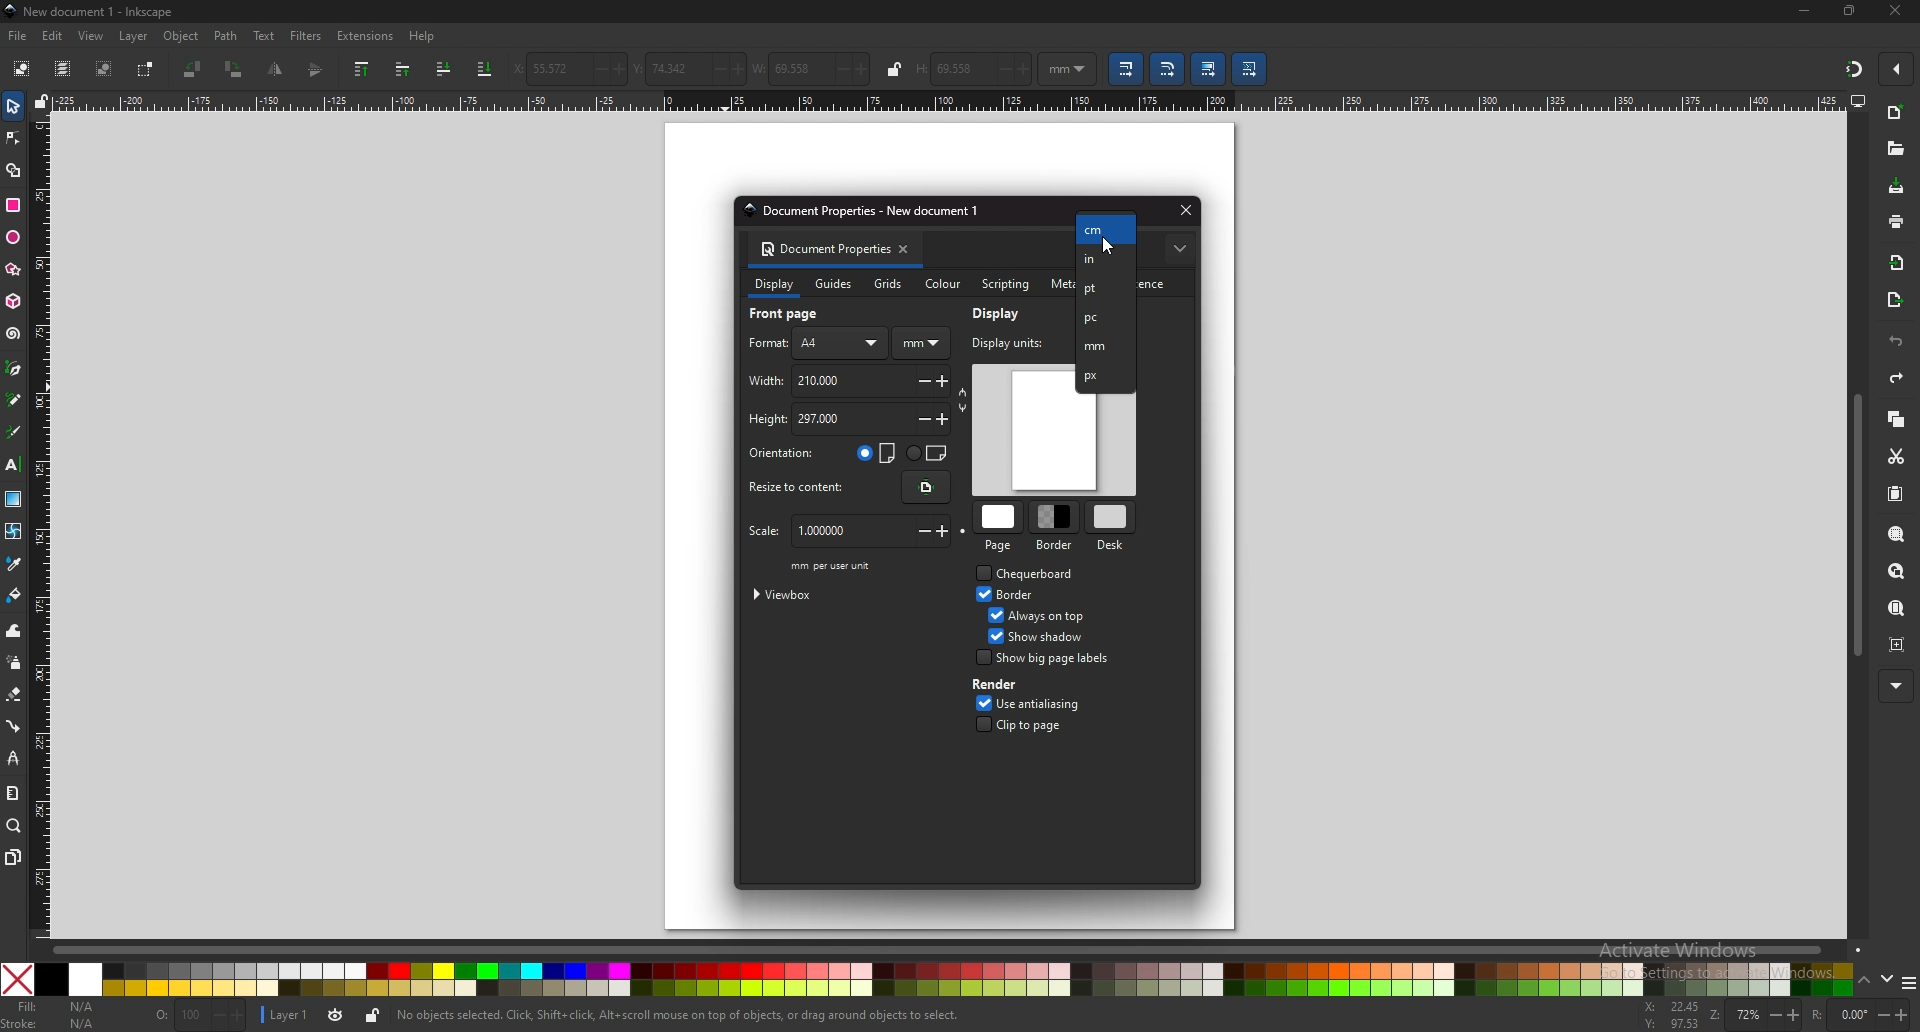 This screenshot has width=1920, height=1032. What do you see at coordinates (1897, 494) in the screenshot?
I see `paste` at bounding box center [1897, 494].